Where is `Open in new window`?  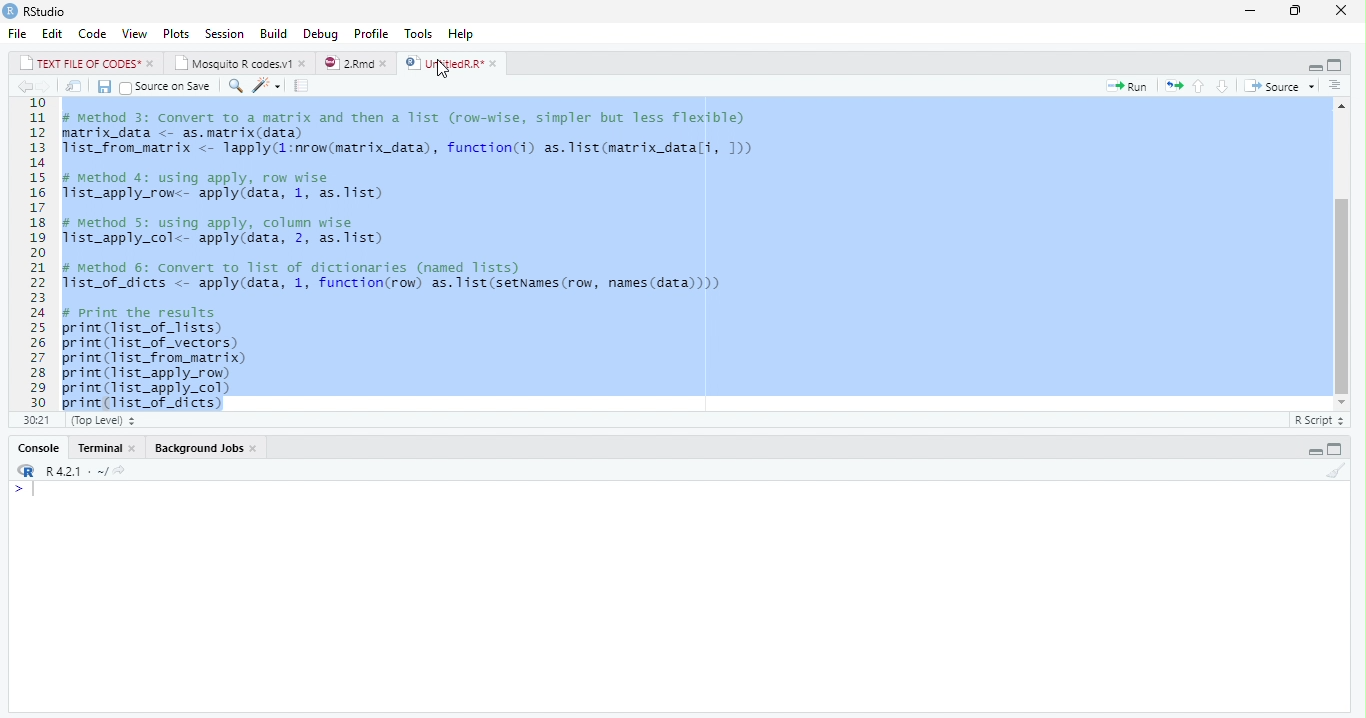 Open in new window is located at coordinates (74, 86).